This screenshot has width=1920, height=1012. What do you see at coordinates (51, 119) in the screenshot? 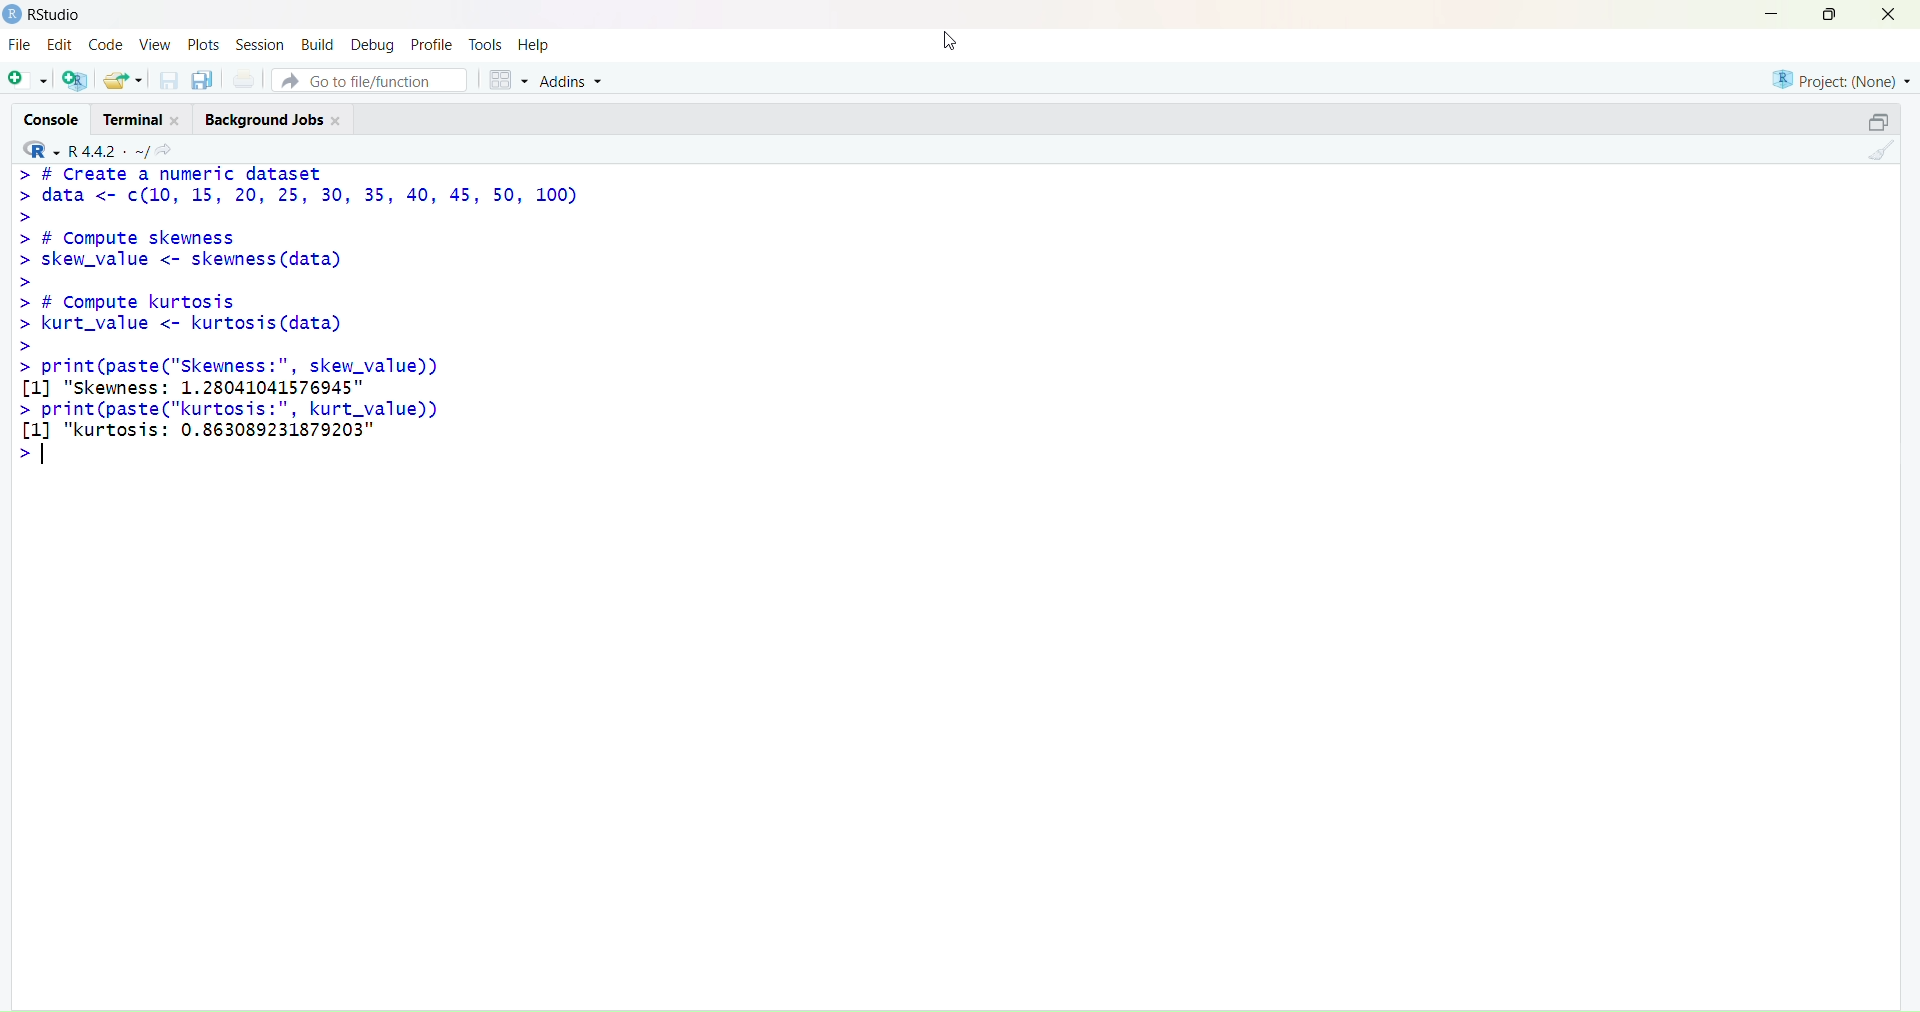
I see `Console` at bounding box center [51, 119].